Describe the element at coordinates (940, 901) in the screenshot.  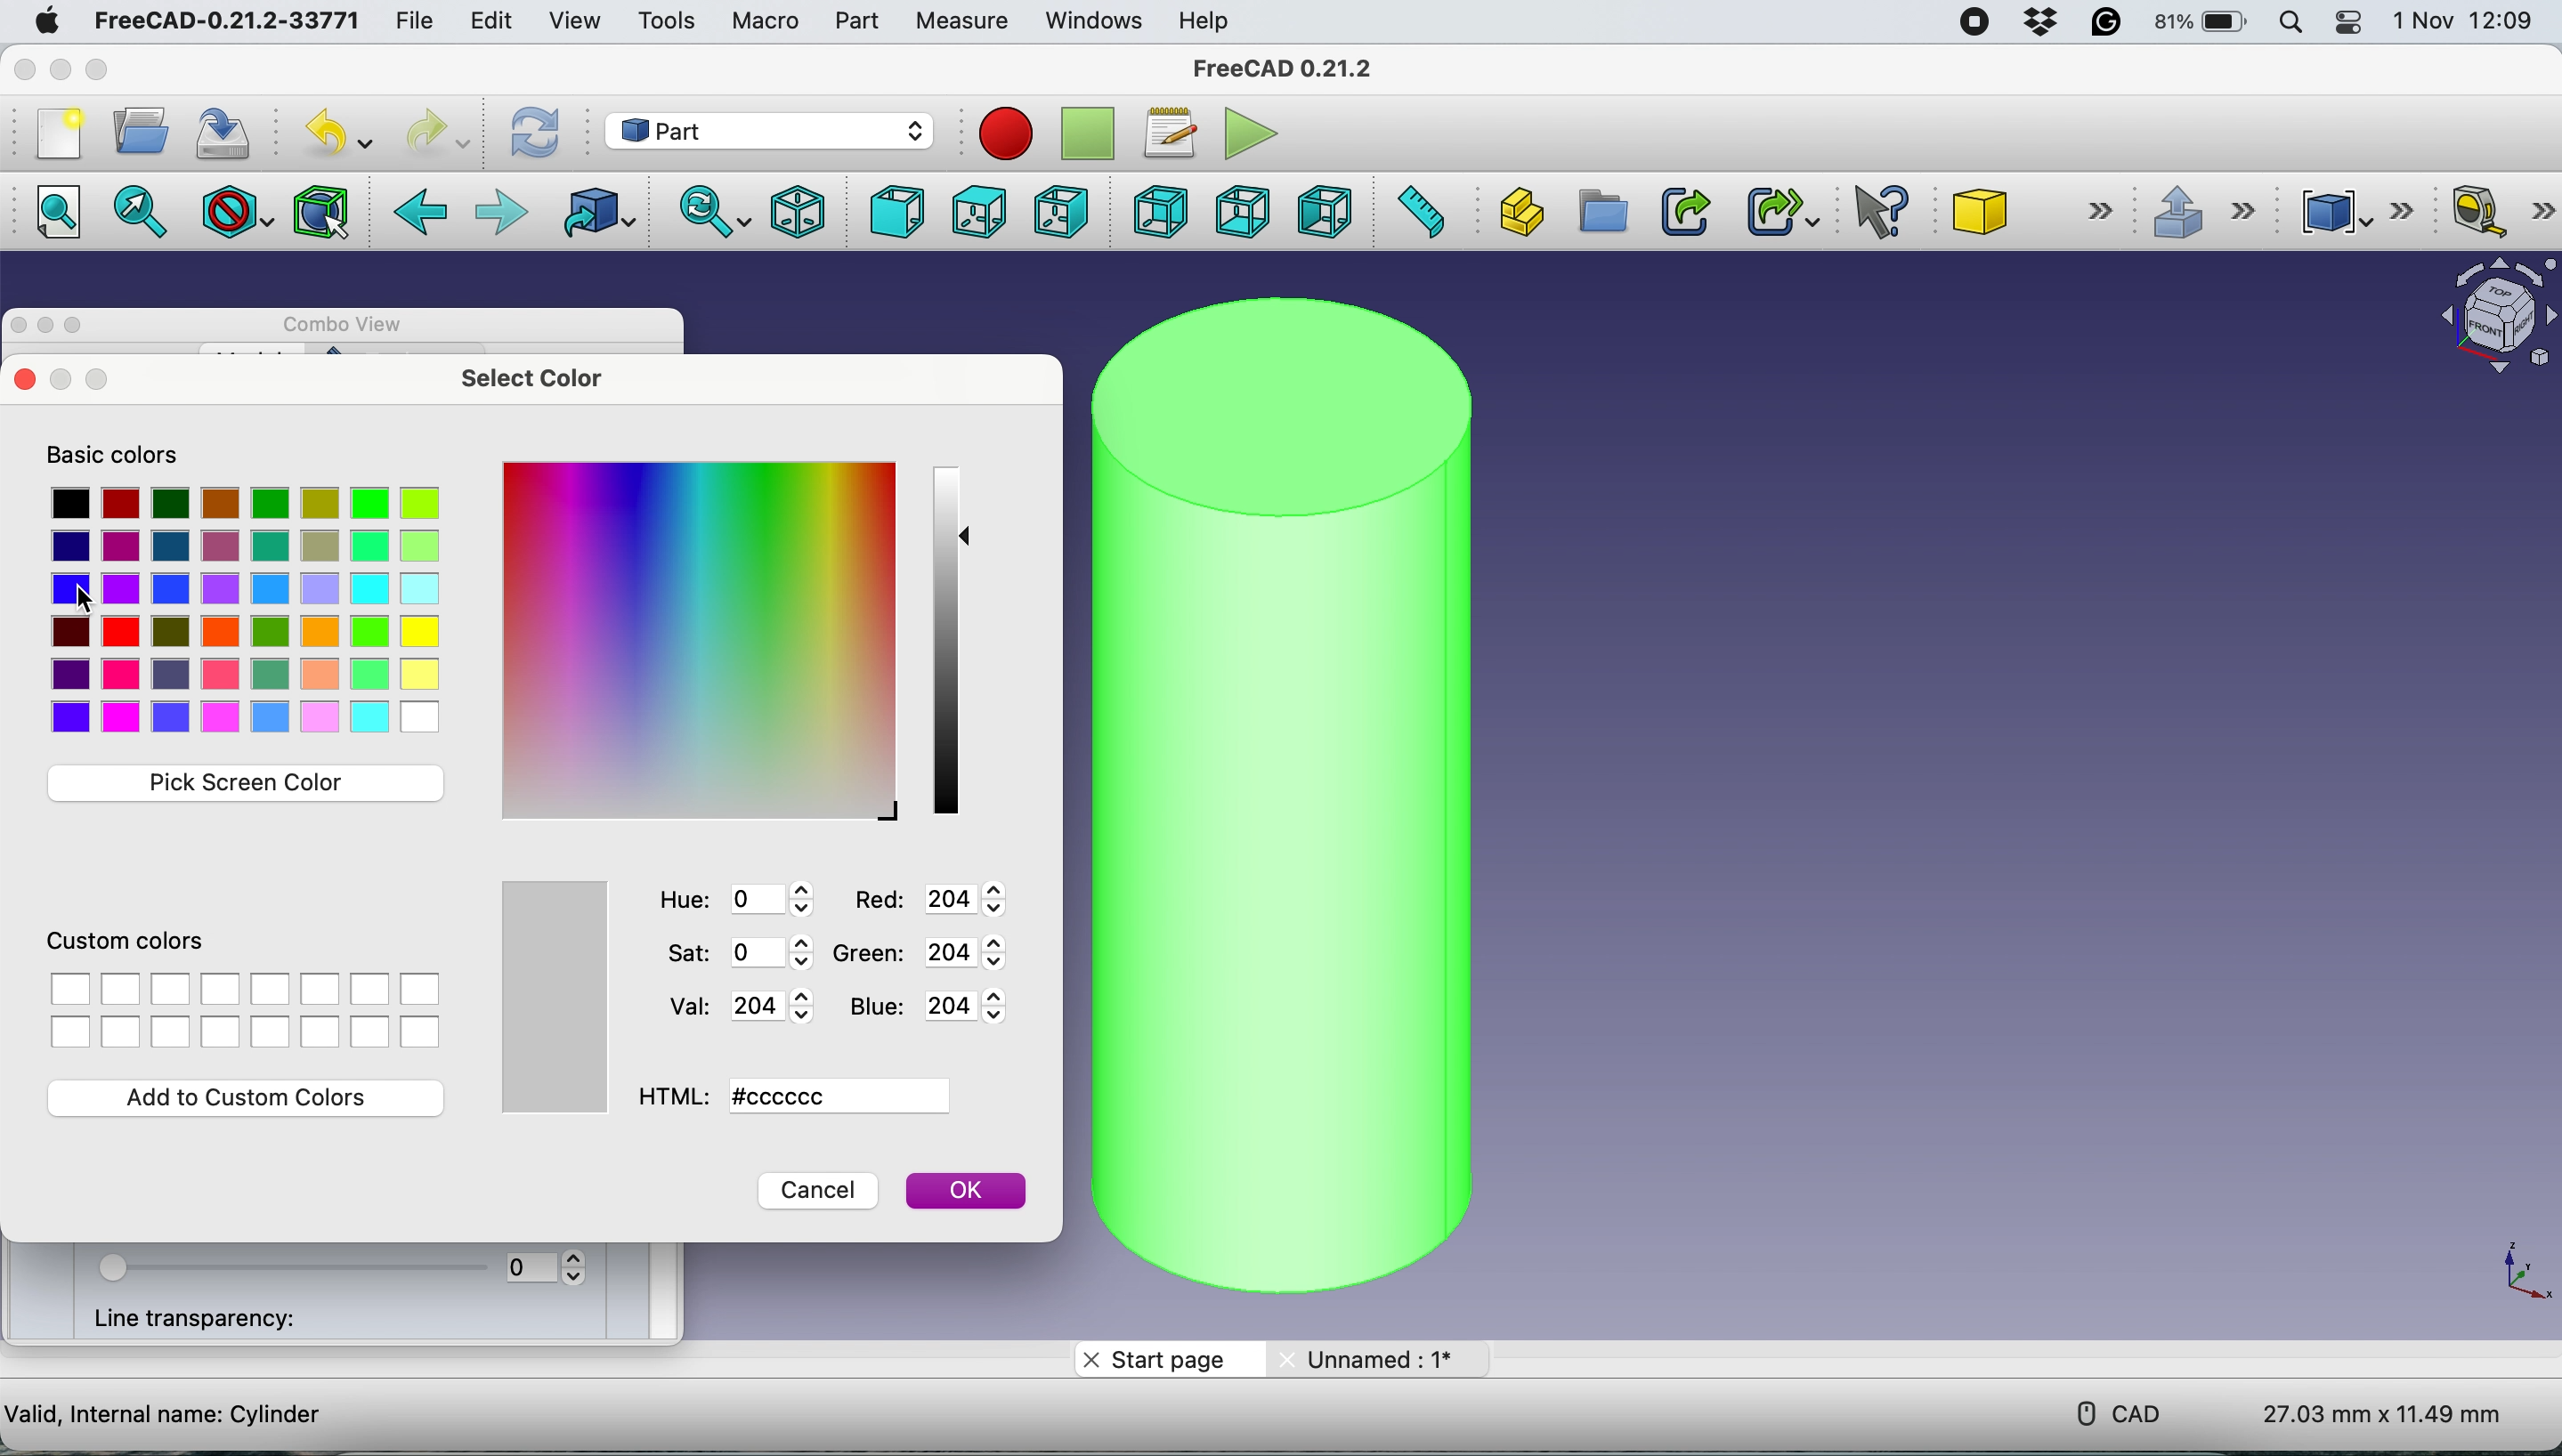
I see `red` at that location.